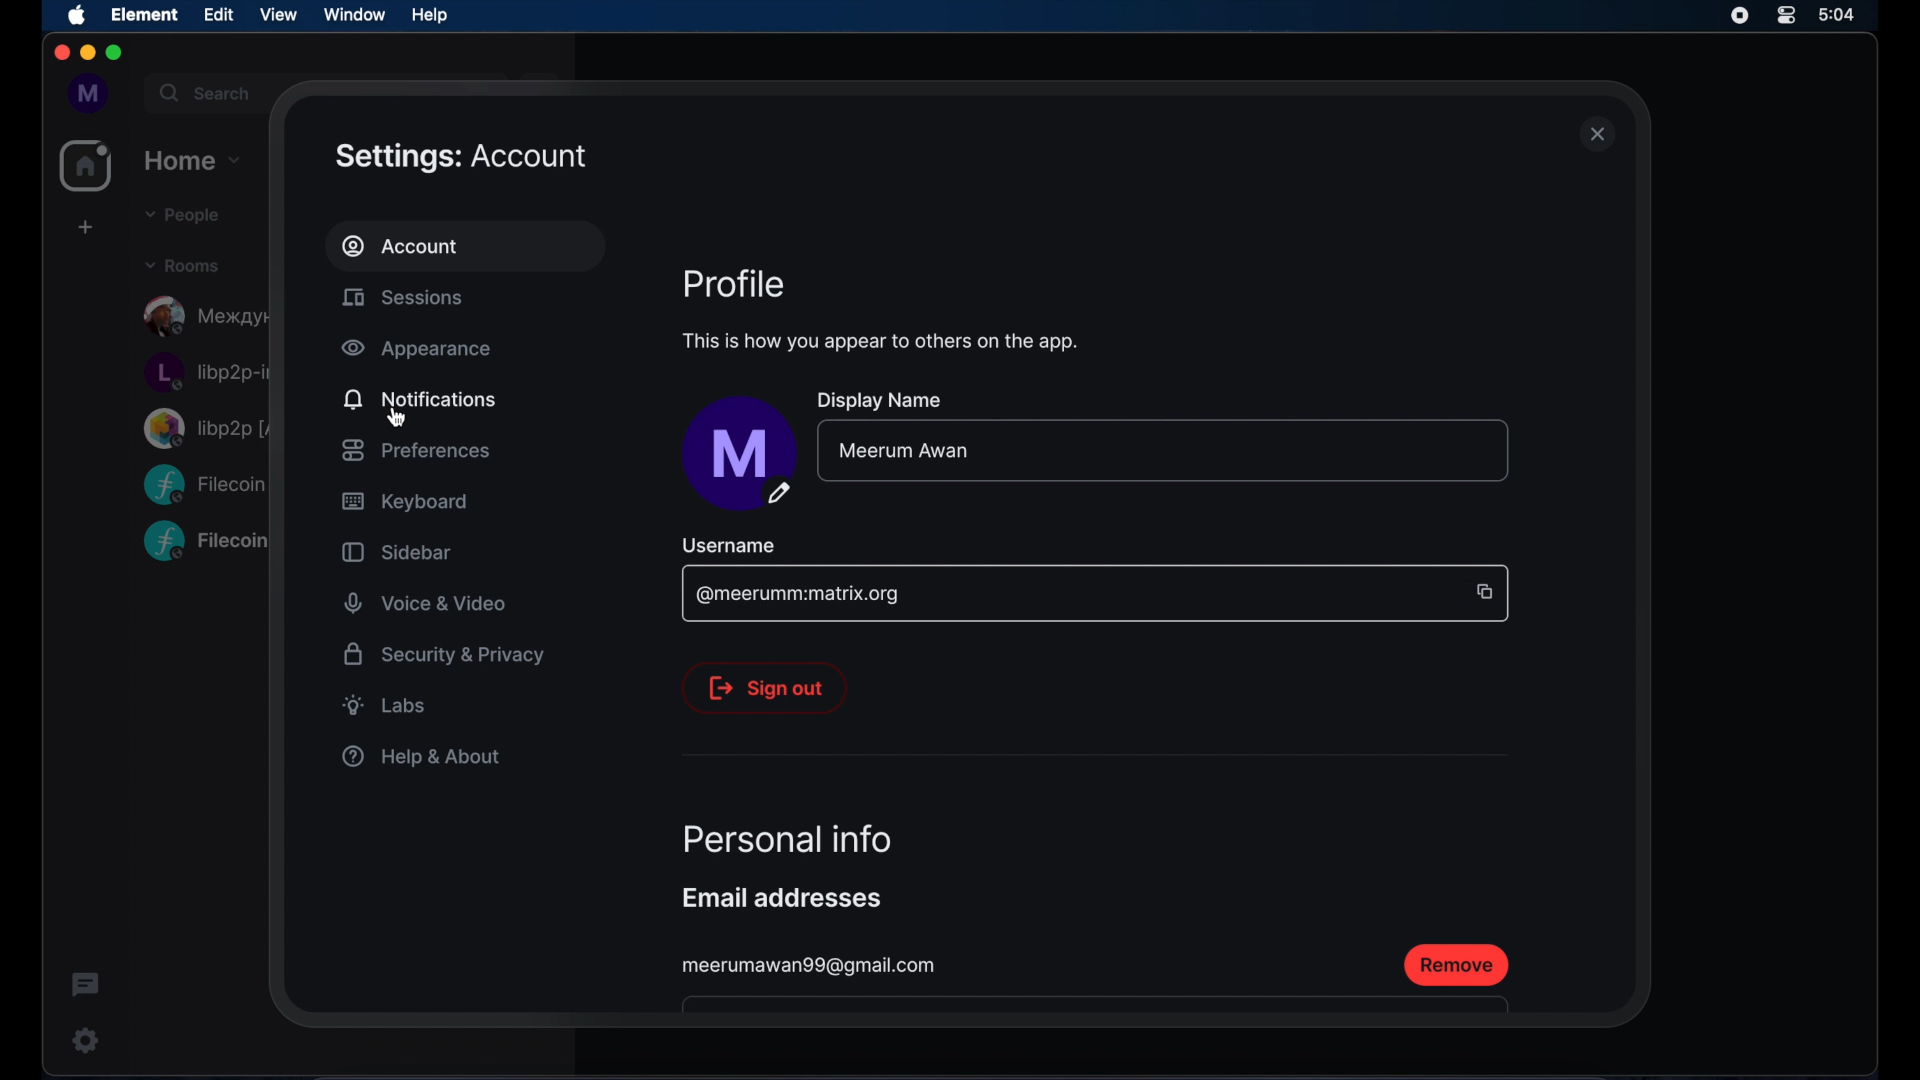 The width and height of the screenshot is (1920, 1080). Describe the element at coordinates (83, 93) in the screenshot. I see `profile` at that location.